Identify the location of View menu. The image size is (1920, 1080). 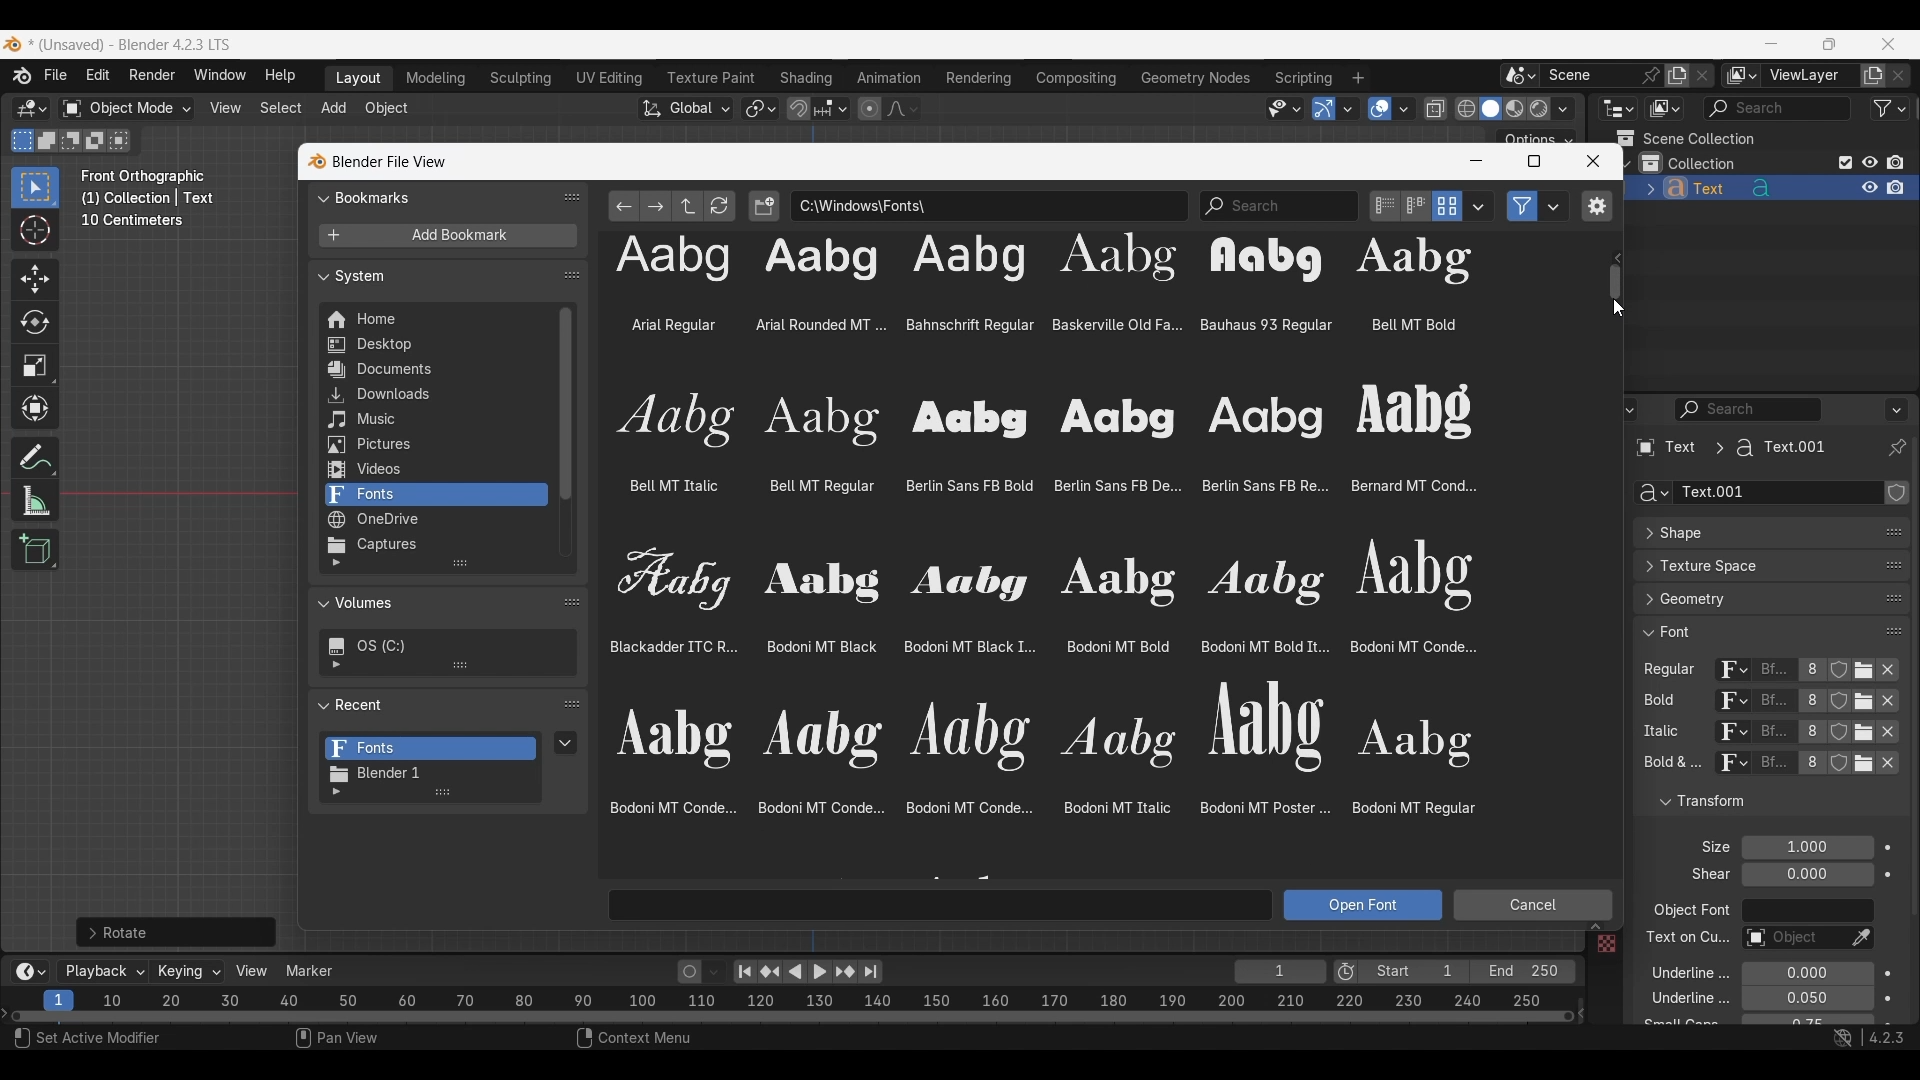
(224, 108).